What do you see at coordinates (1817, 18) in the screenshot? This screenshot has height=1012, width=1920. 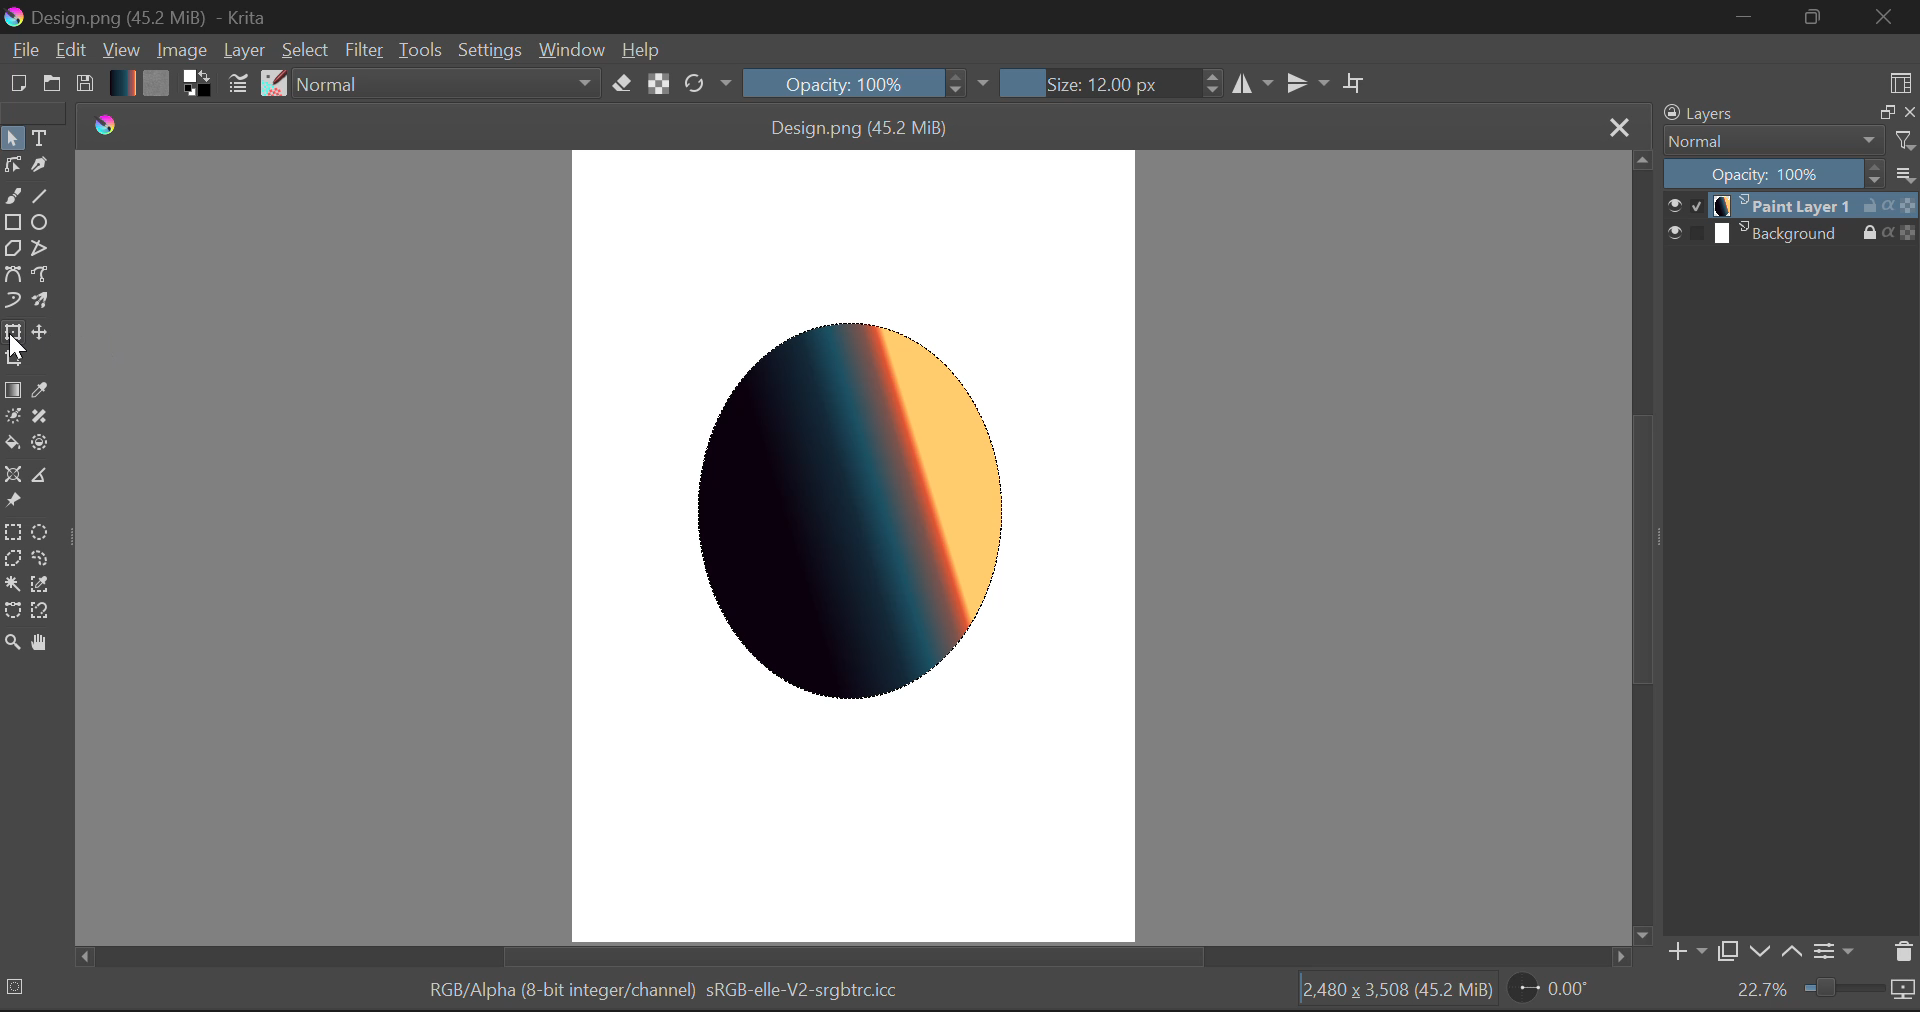 I see `Minimize` at bounding box center [1817, 18].